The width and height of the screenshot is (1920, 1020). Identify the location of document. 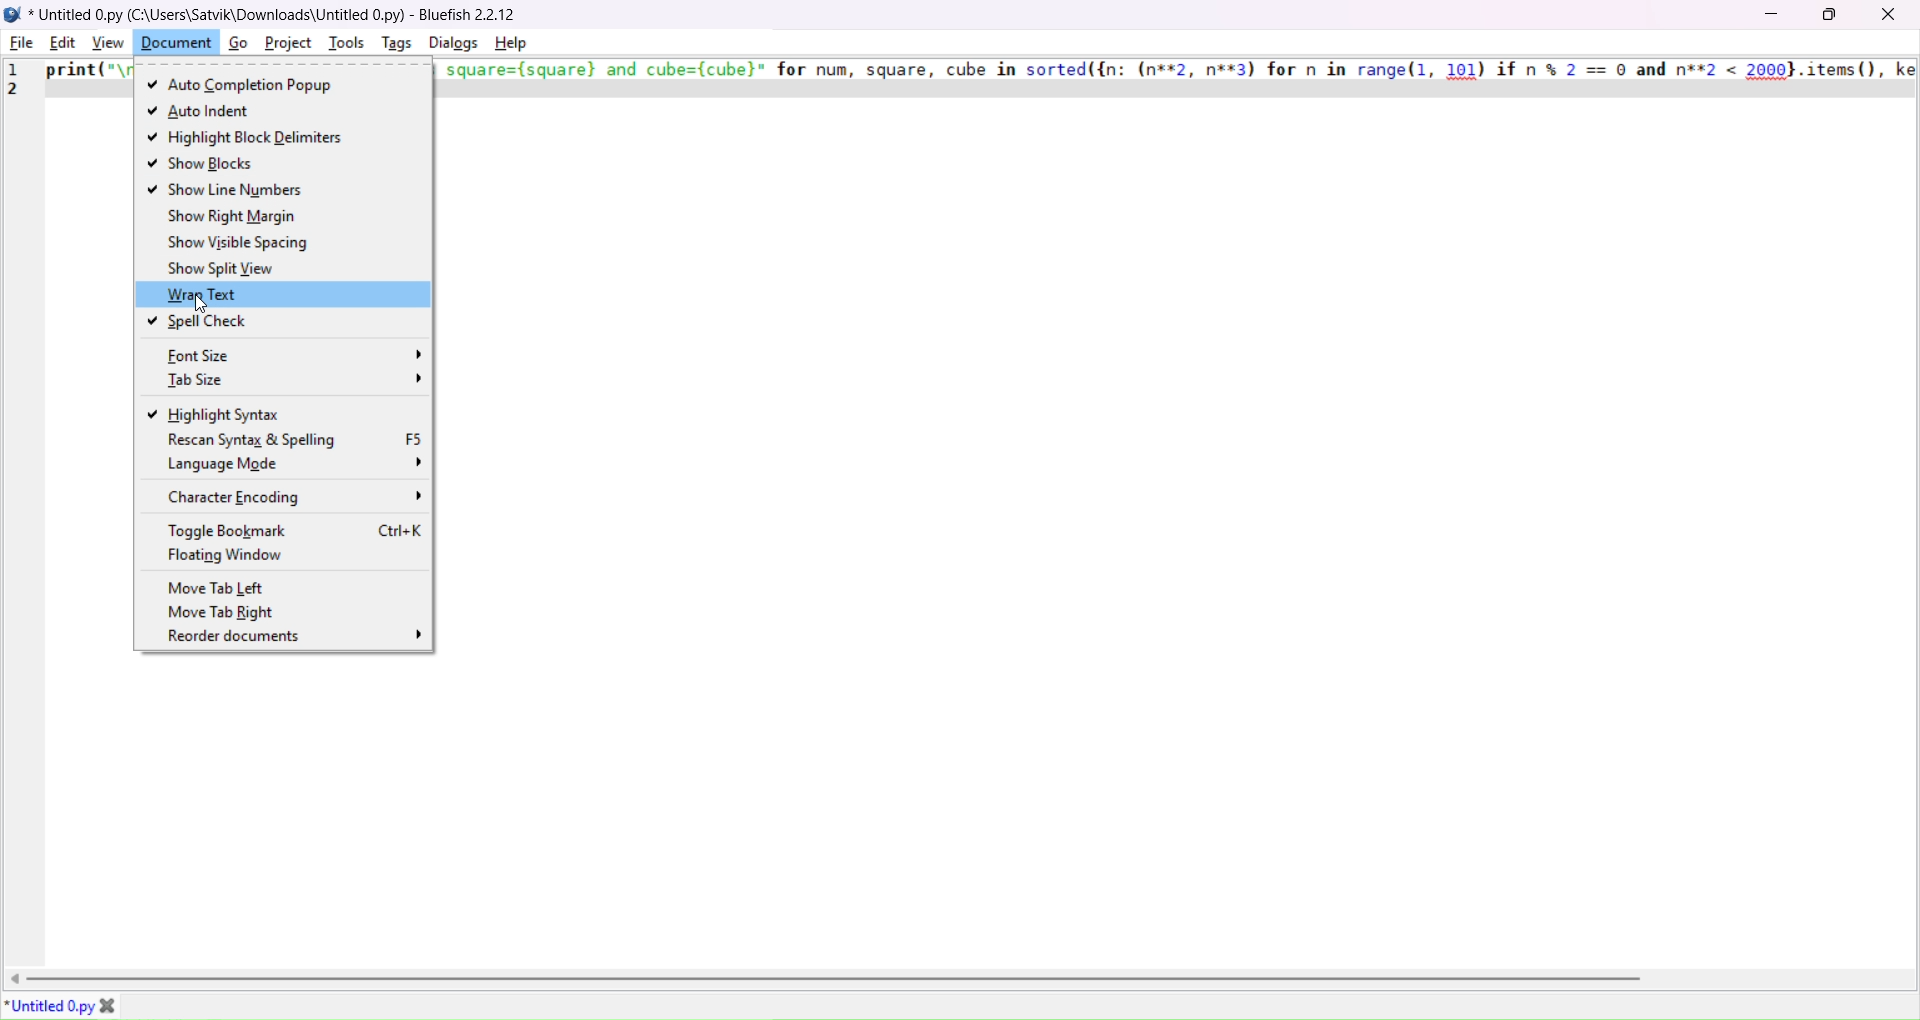
(171, 42).